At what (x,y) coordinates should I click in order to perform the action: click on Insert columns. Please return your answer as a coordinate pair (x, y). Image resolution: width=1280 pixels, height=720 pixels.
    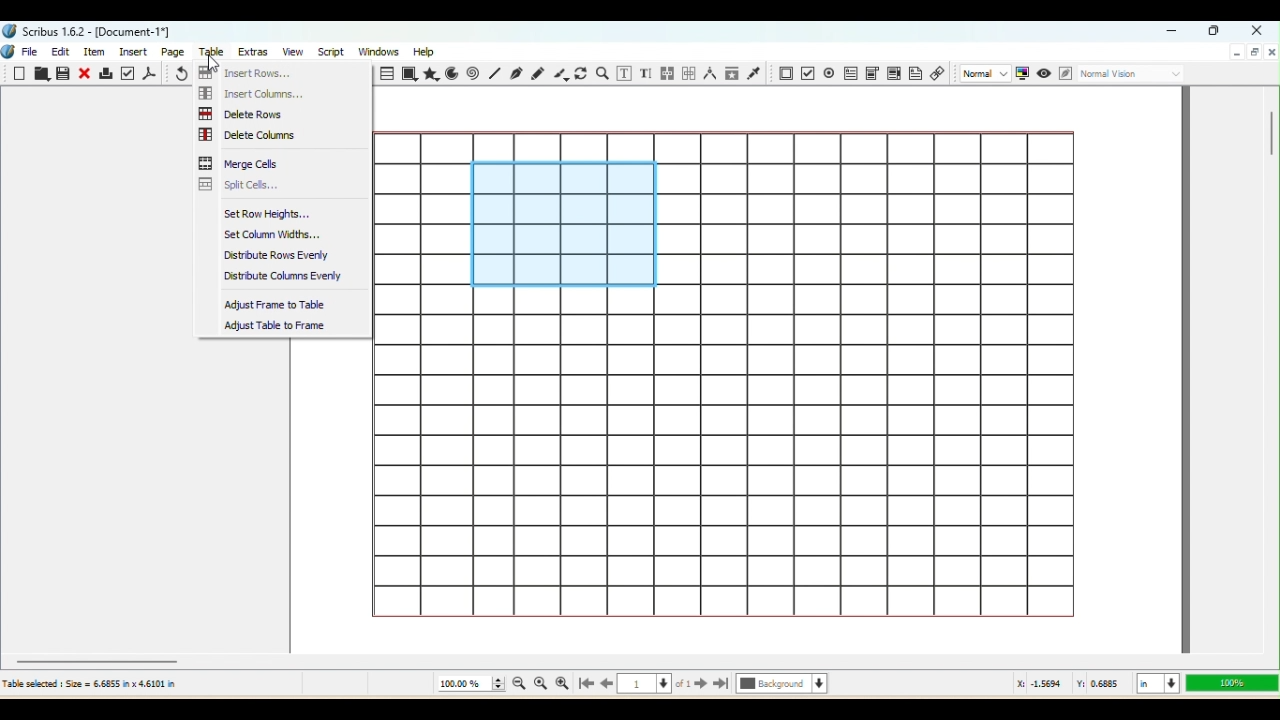
    Looking at the image, I should click on (259, 92).